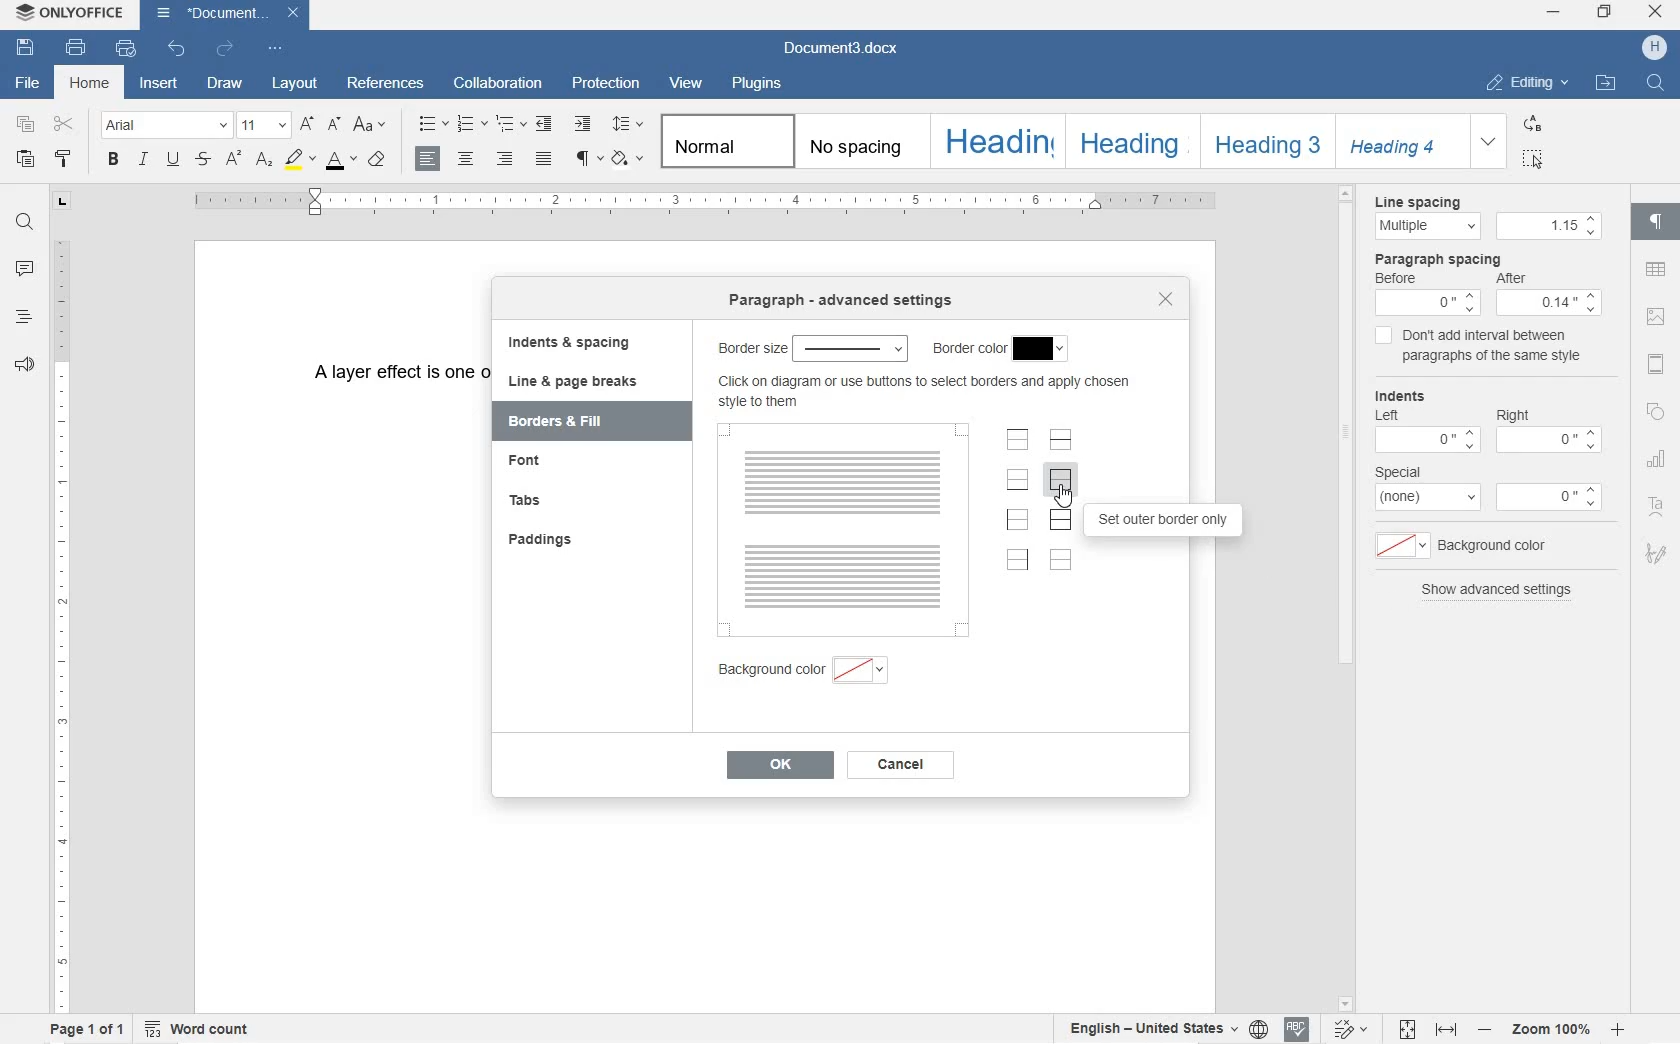 This screenshot has width=1680, height=1044. Describe the element at coordinates (292, 85) in the screenshot. I see `LAYOUT` at that location.